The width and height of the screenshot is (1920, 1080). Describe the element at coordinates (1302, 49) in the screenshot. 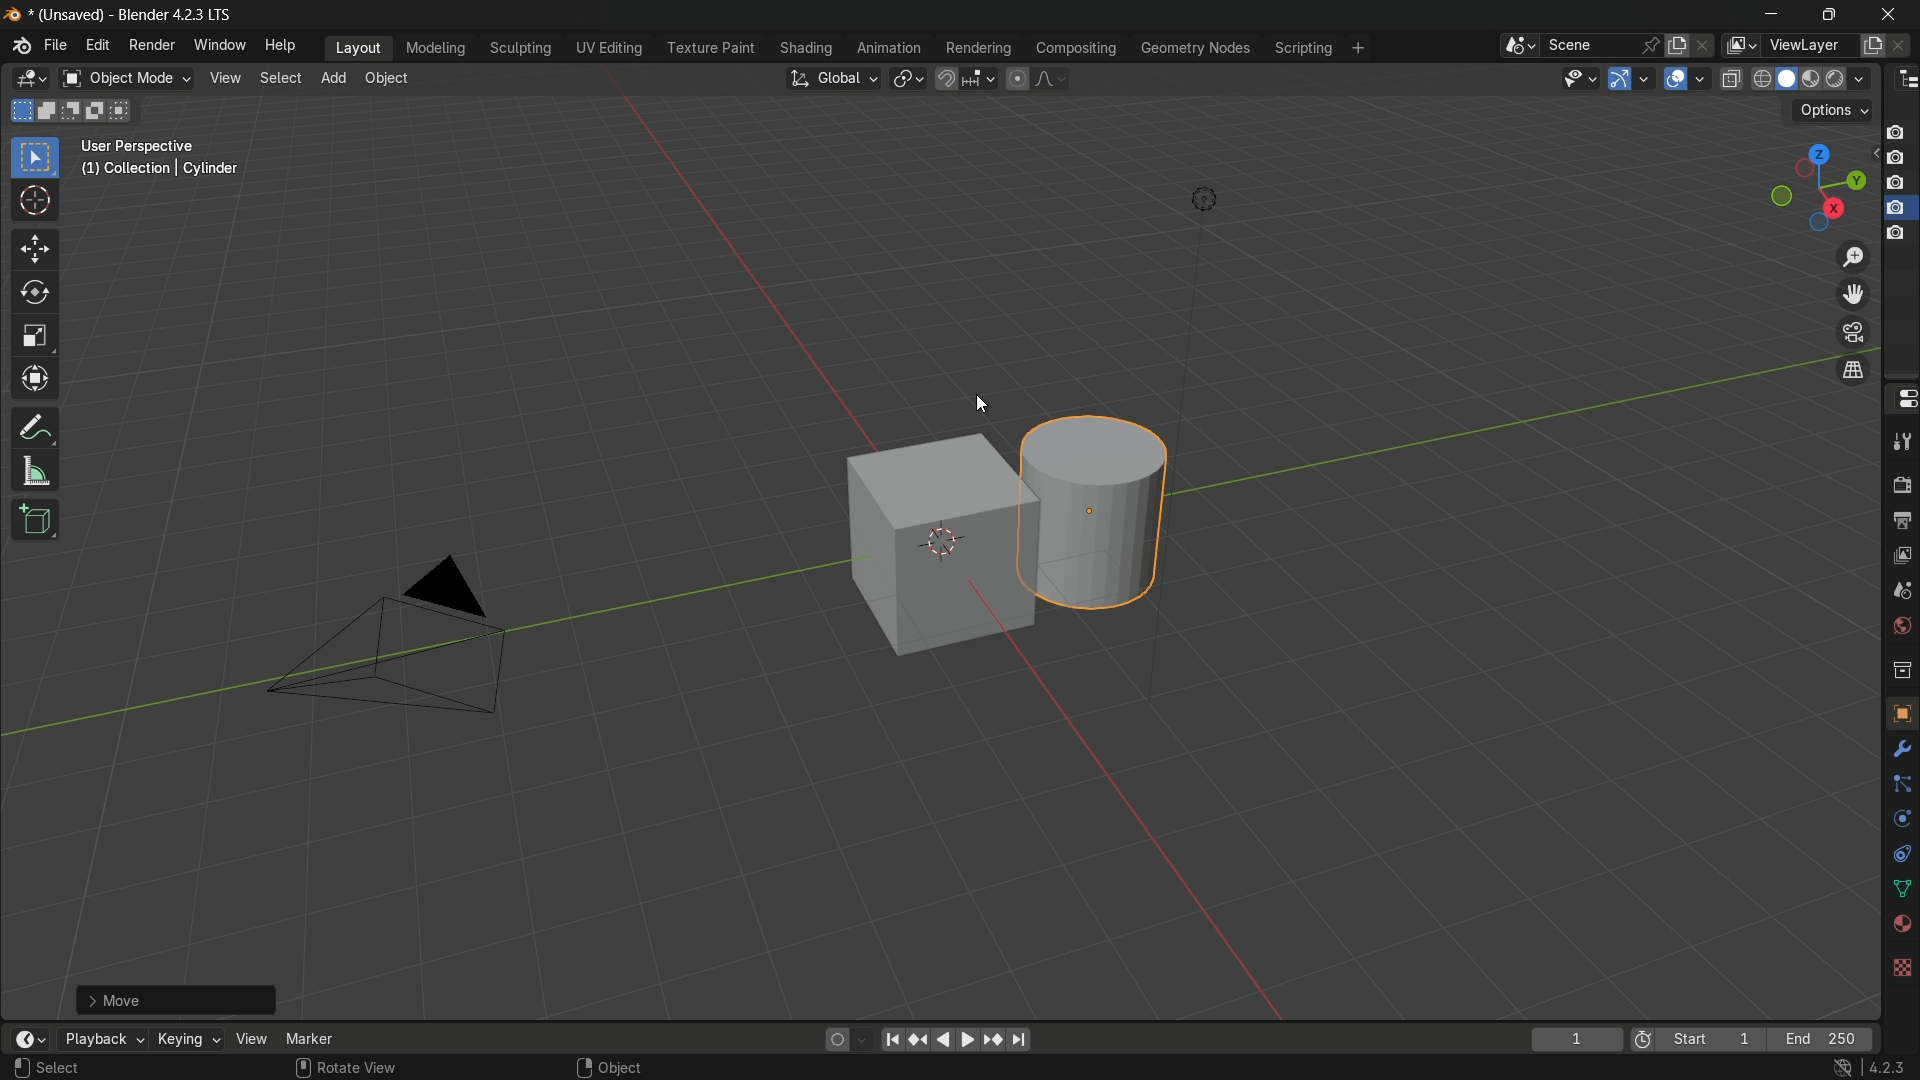

I see `scripting menu` at that location.